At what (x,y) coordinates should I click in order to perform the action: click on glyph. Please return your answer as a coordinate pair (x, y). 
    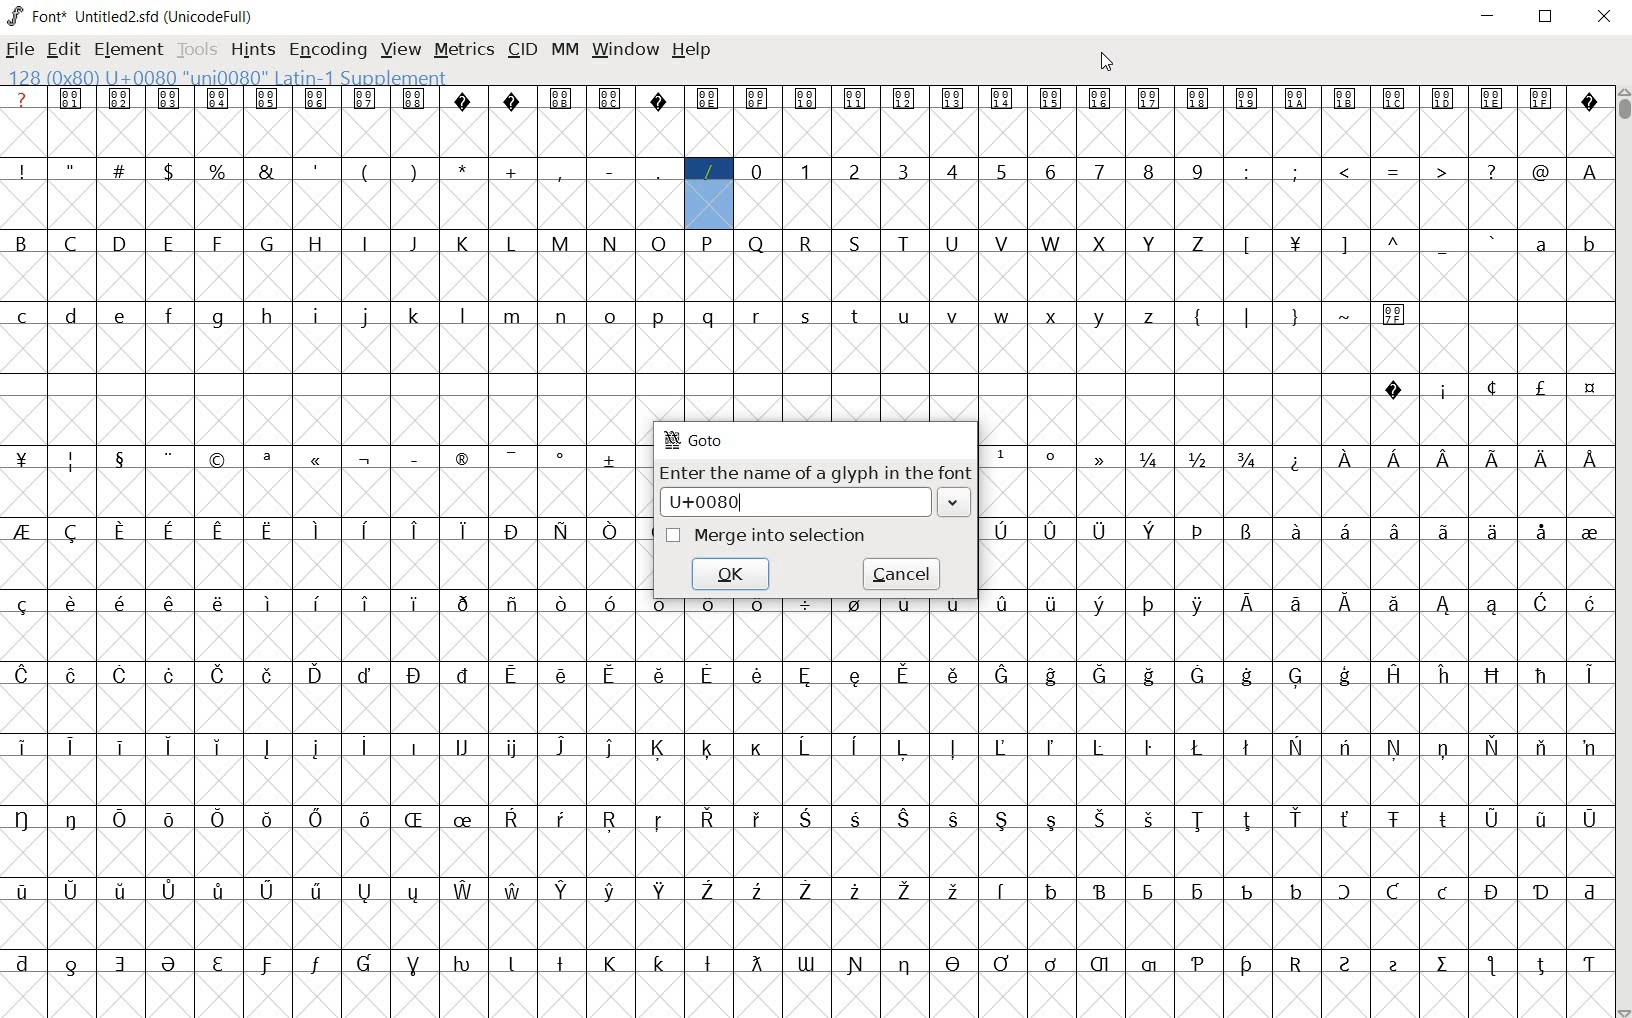
    Looking at the image, I should click on (268, 316).